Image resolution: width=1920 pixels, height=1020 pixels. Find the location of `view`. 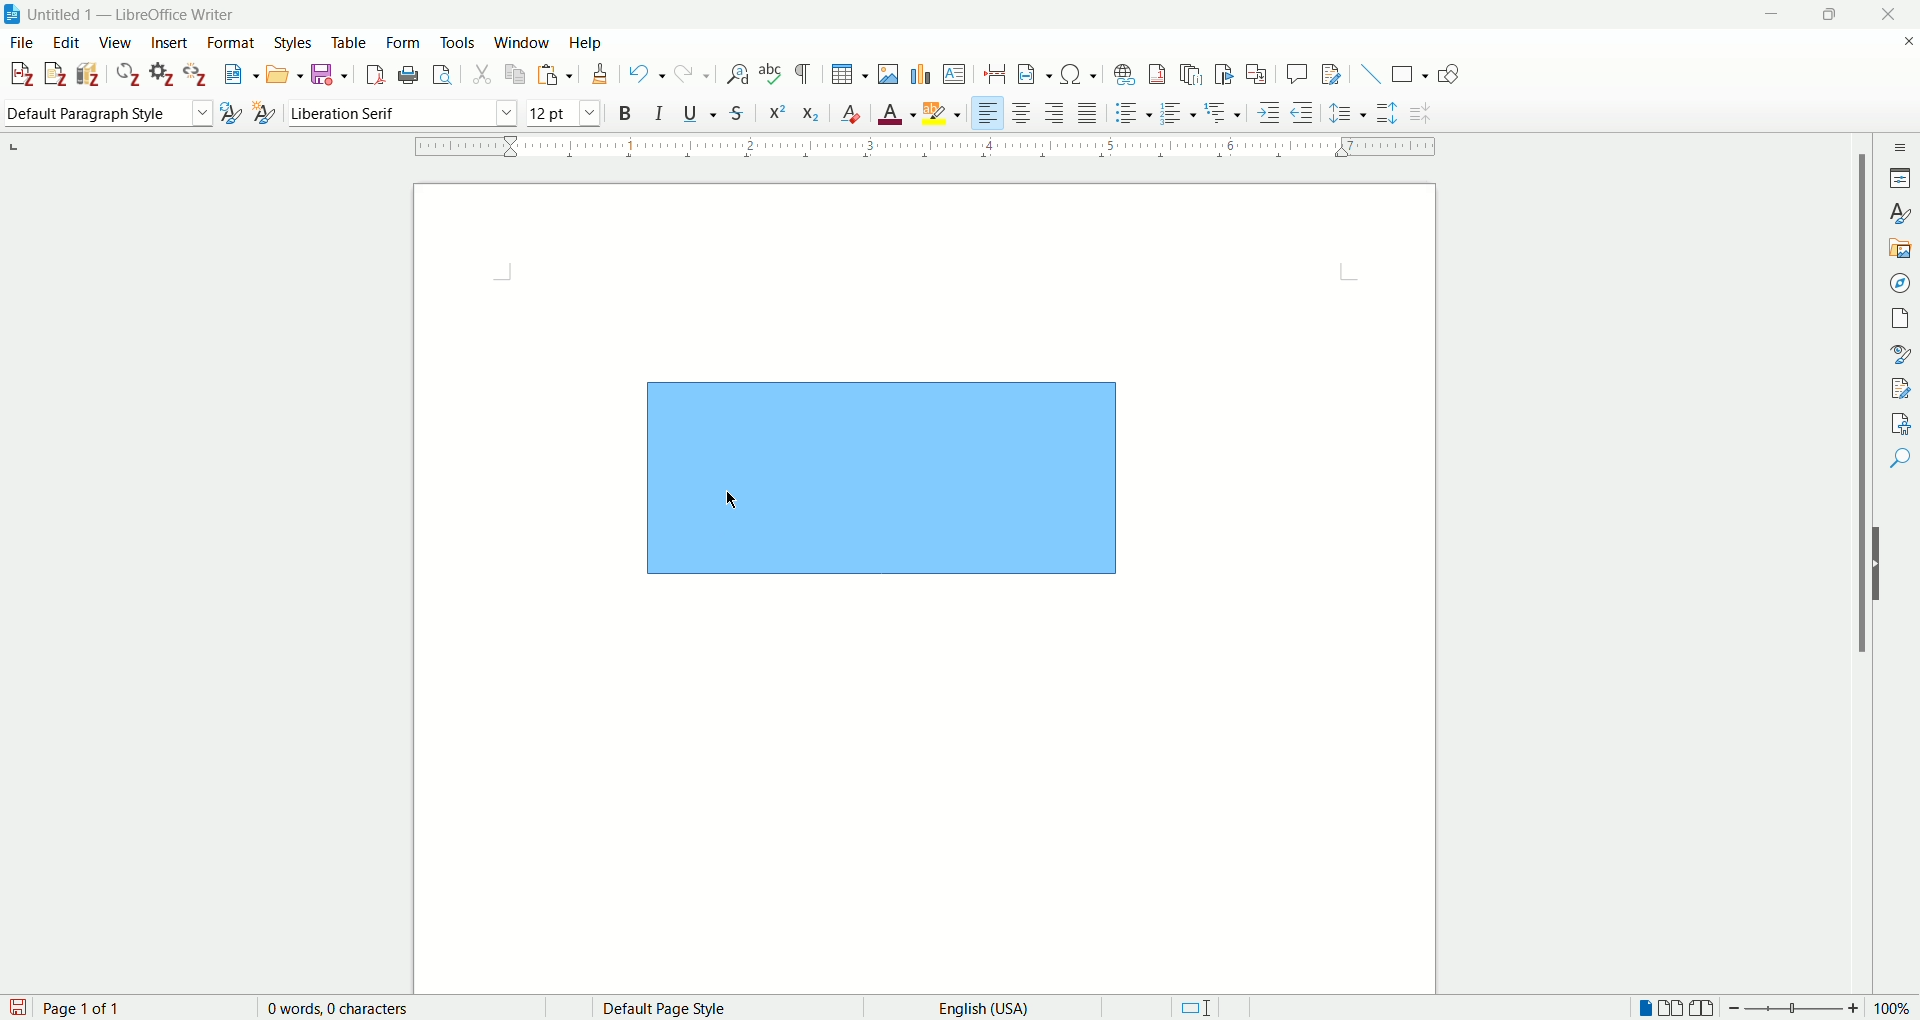

view is located at coordinates (118, 41).